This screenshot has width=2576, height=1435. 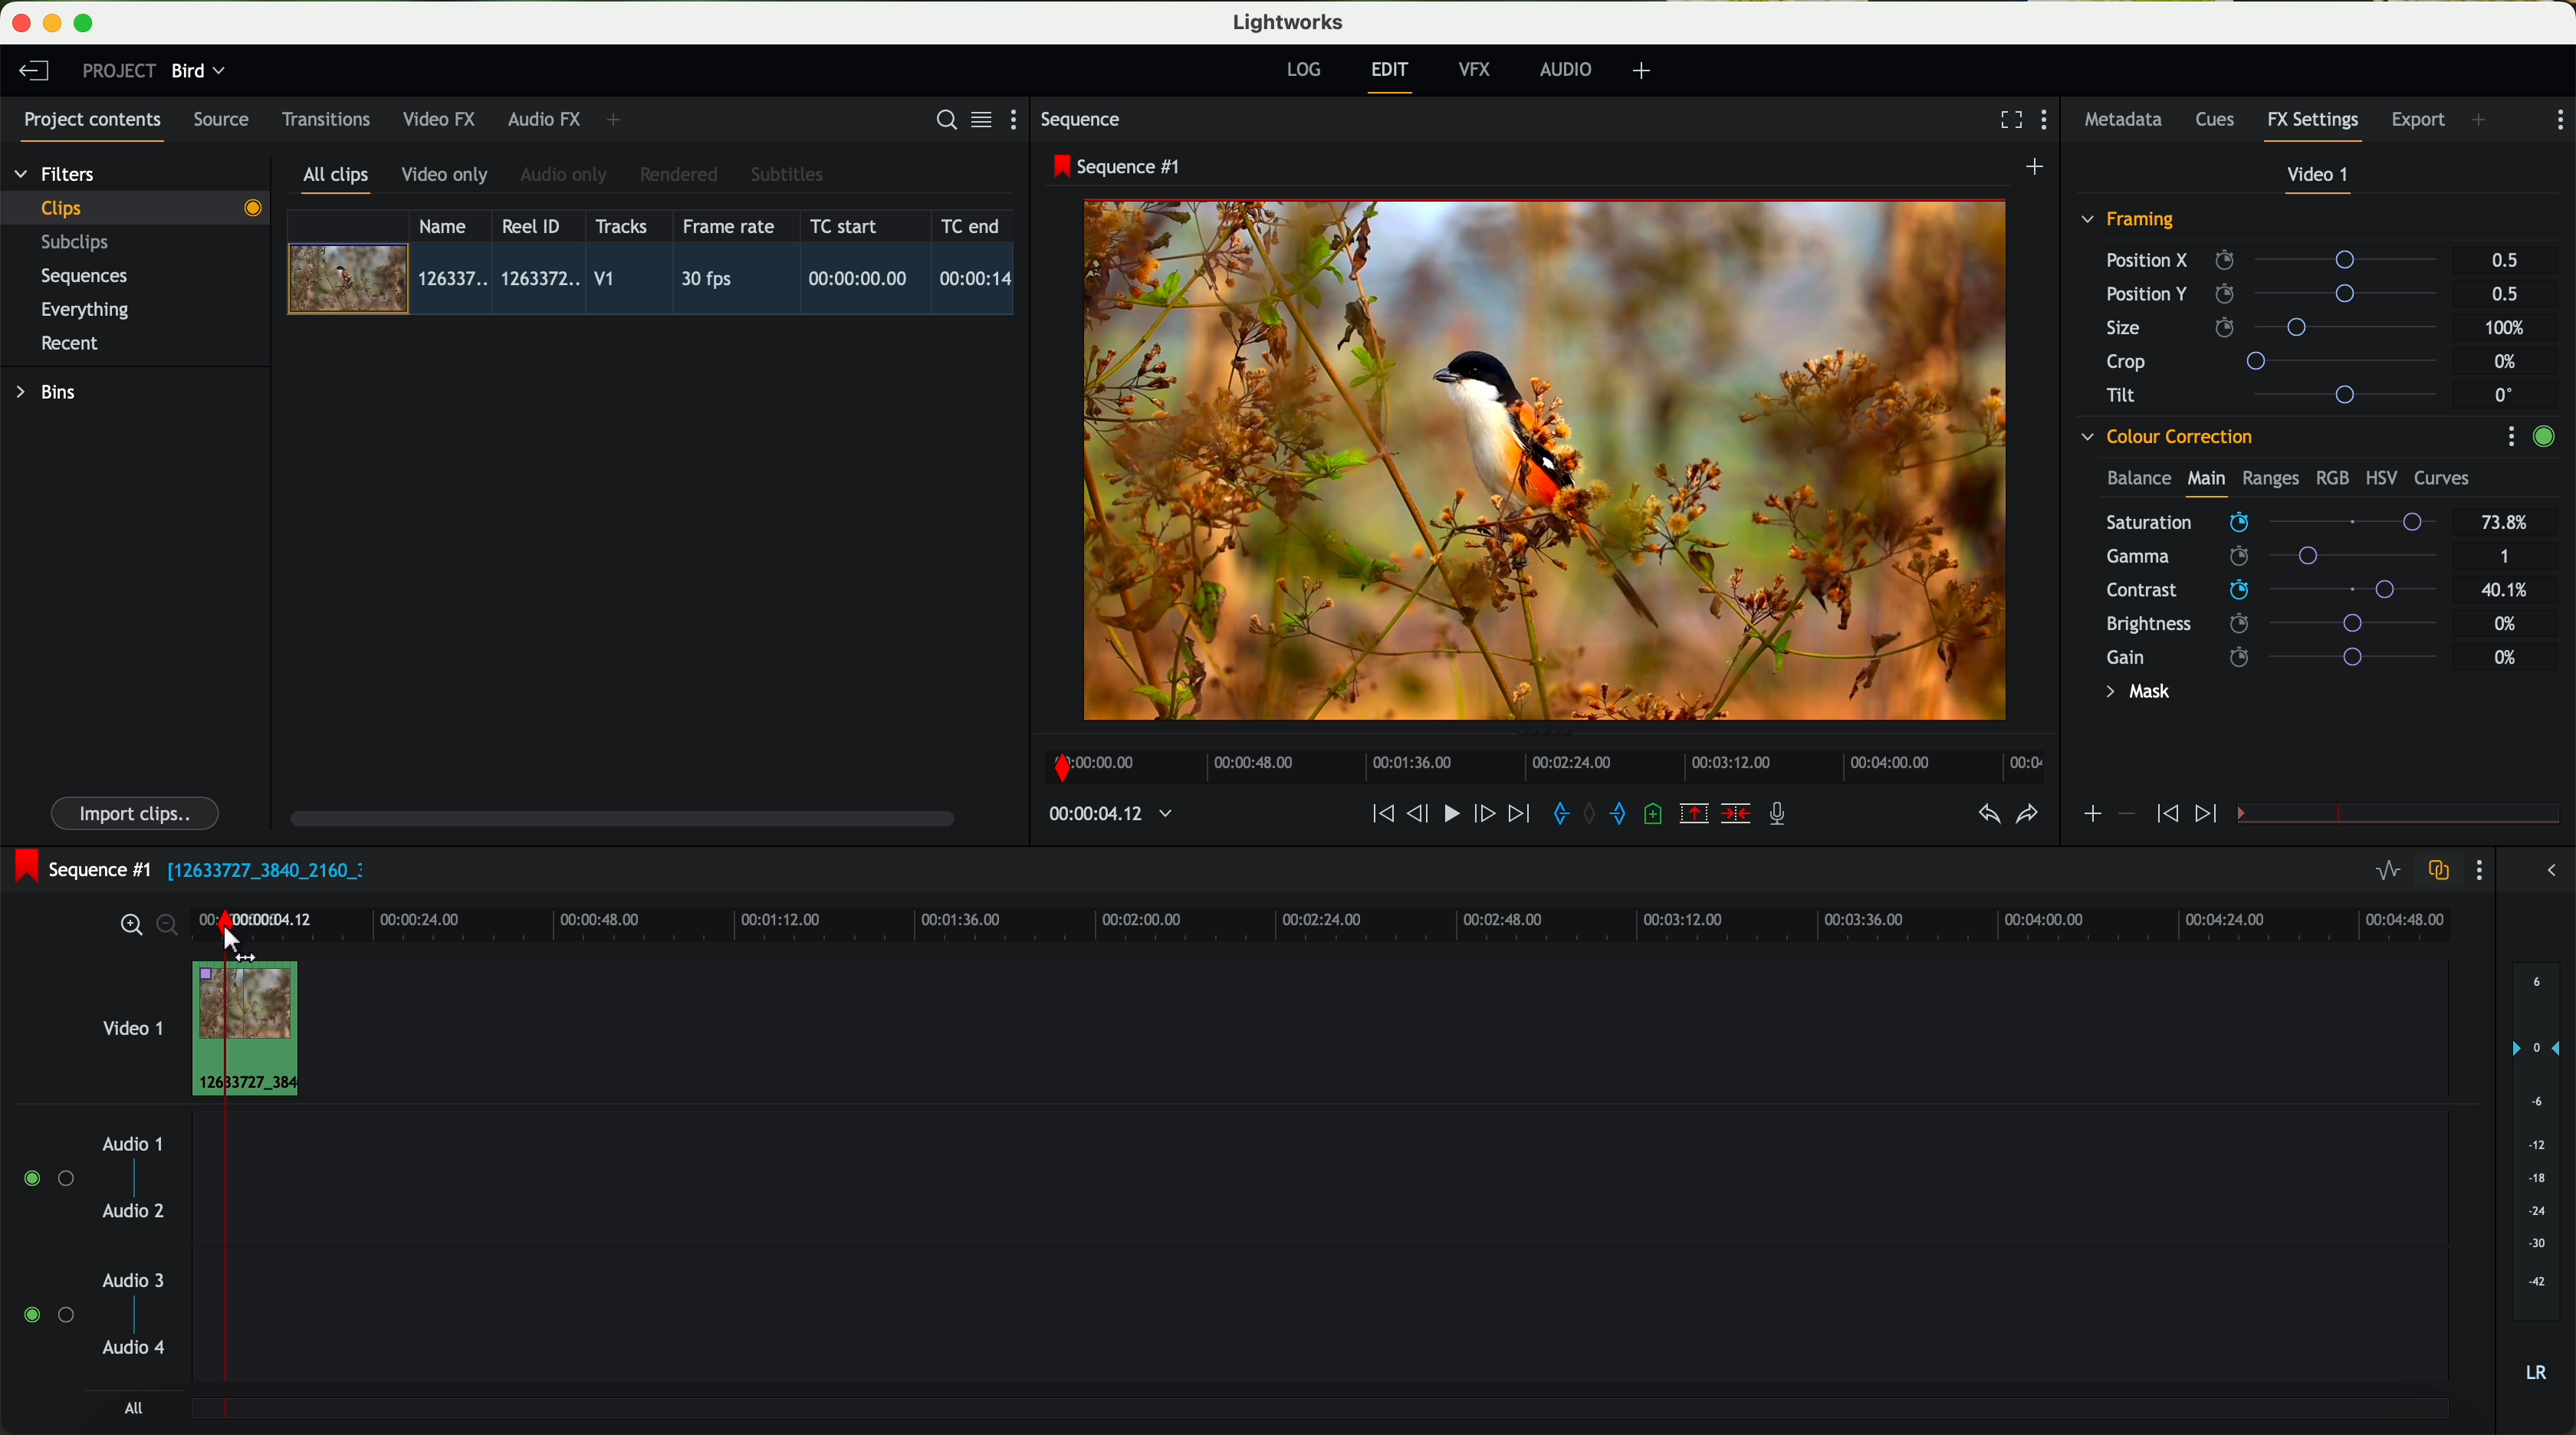 I want to click on rewind, so click(x=1381, y=815).